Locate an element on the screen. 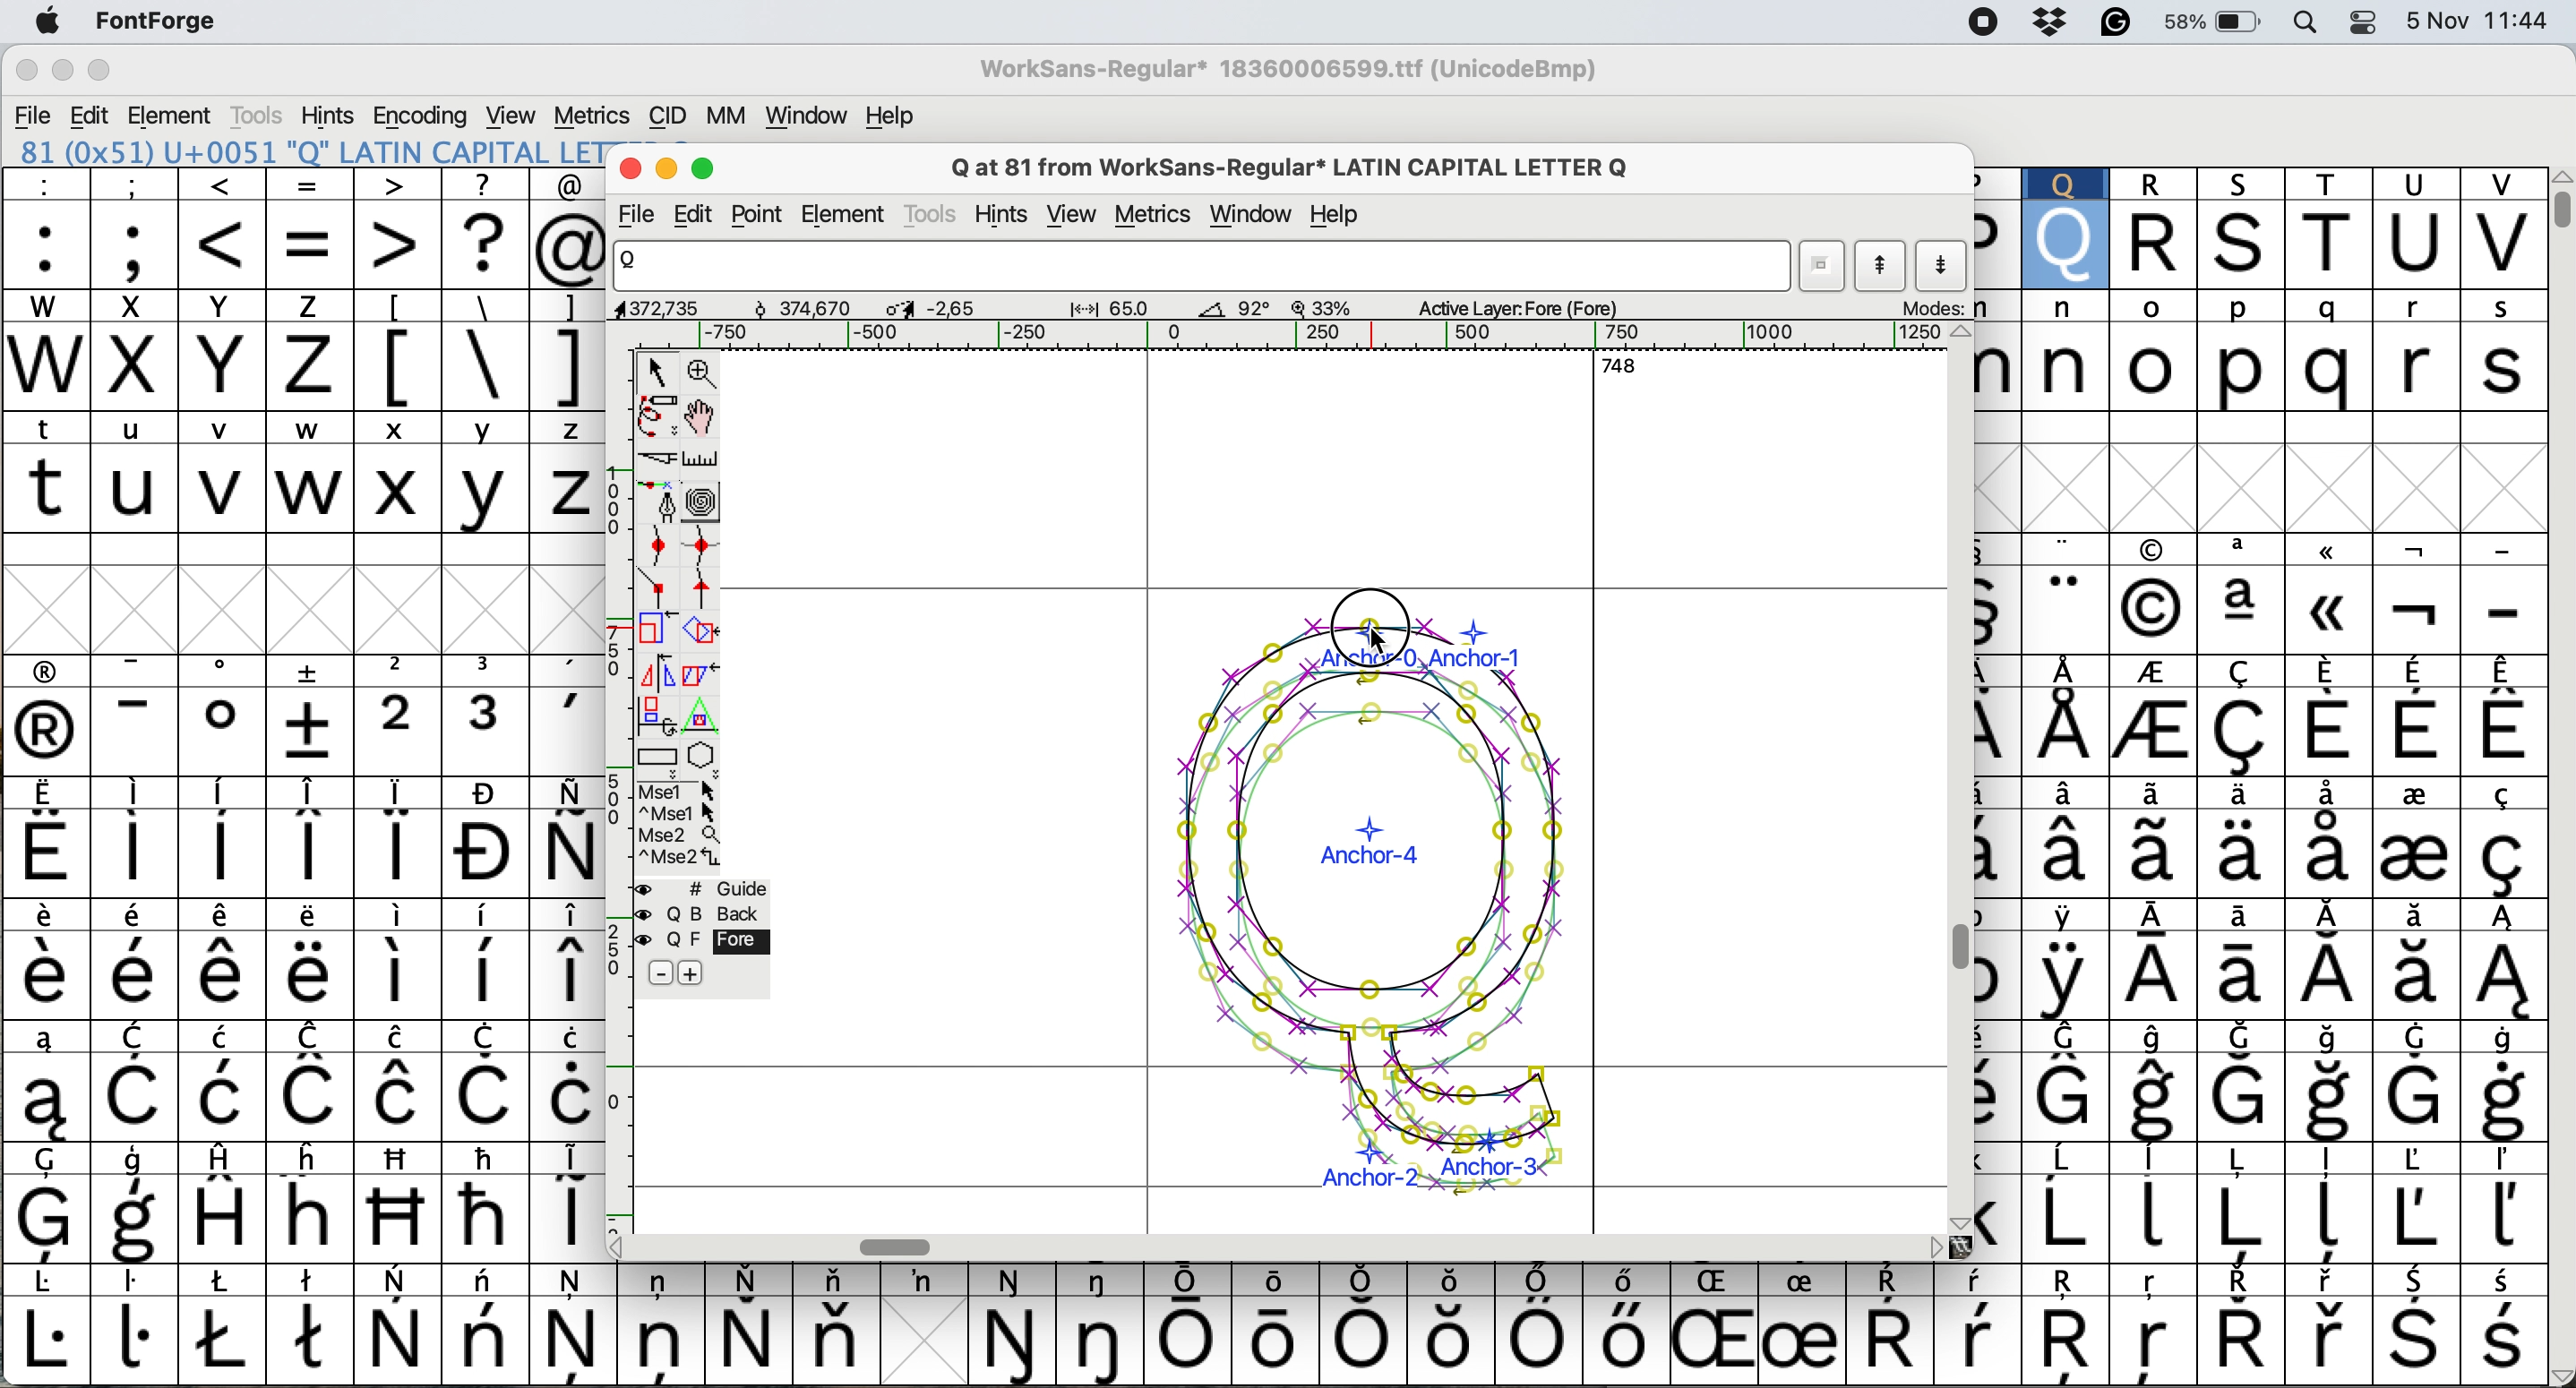 Image resolution: width=2576 pixels, height=1388 pixels. guide is located at coordinates (704, 890).